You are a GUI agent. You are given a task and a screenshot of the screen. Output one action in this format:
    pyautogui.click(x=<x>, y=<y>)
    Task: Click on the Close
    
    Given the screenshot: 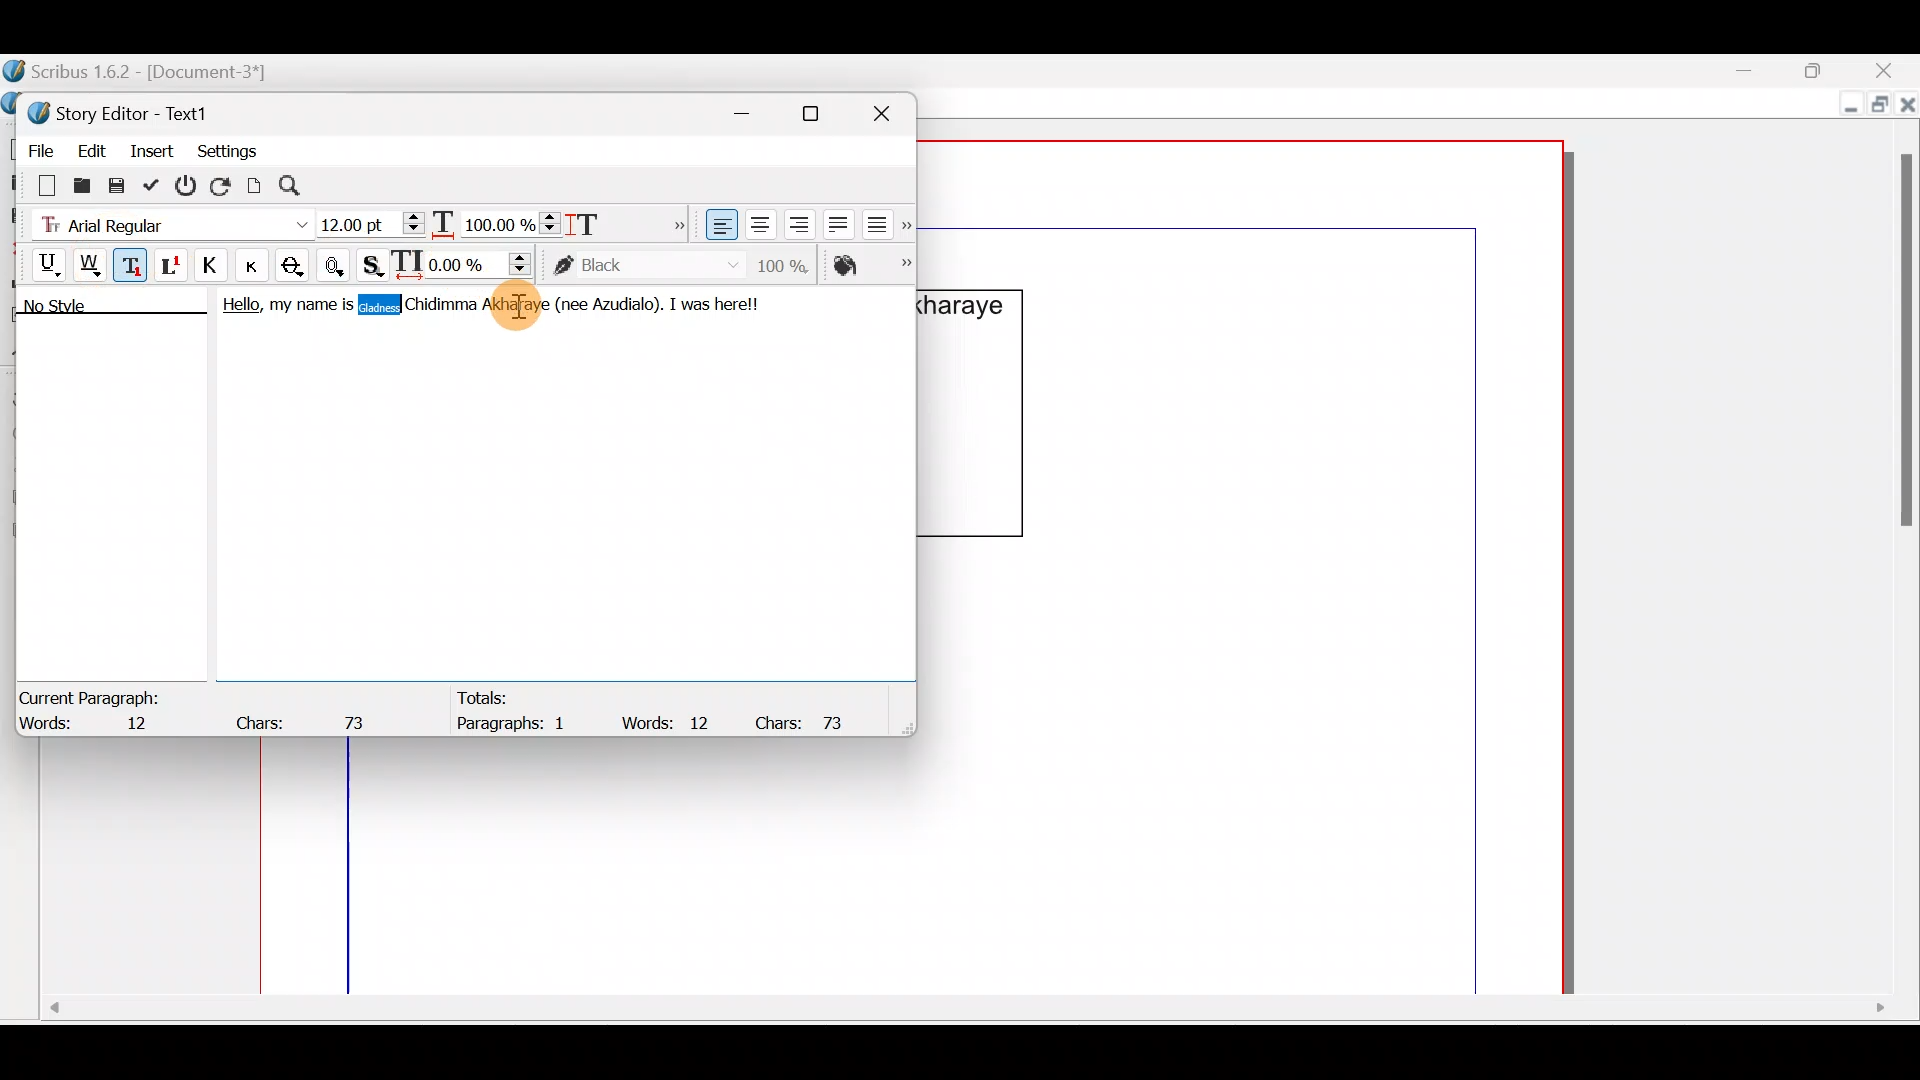 What is the action you would take?
    pyautogui.click(x=1890, y=70)
    